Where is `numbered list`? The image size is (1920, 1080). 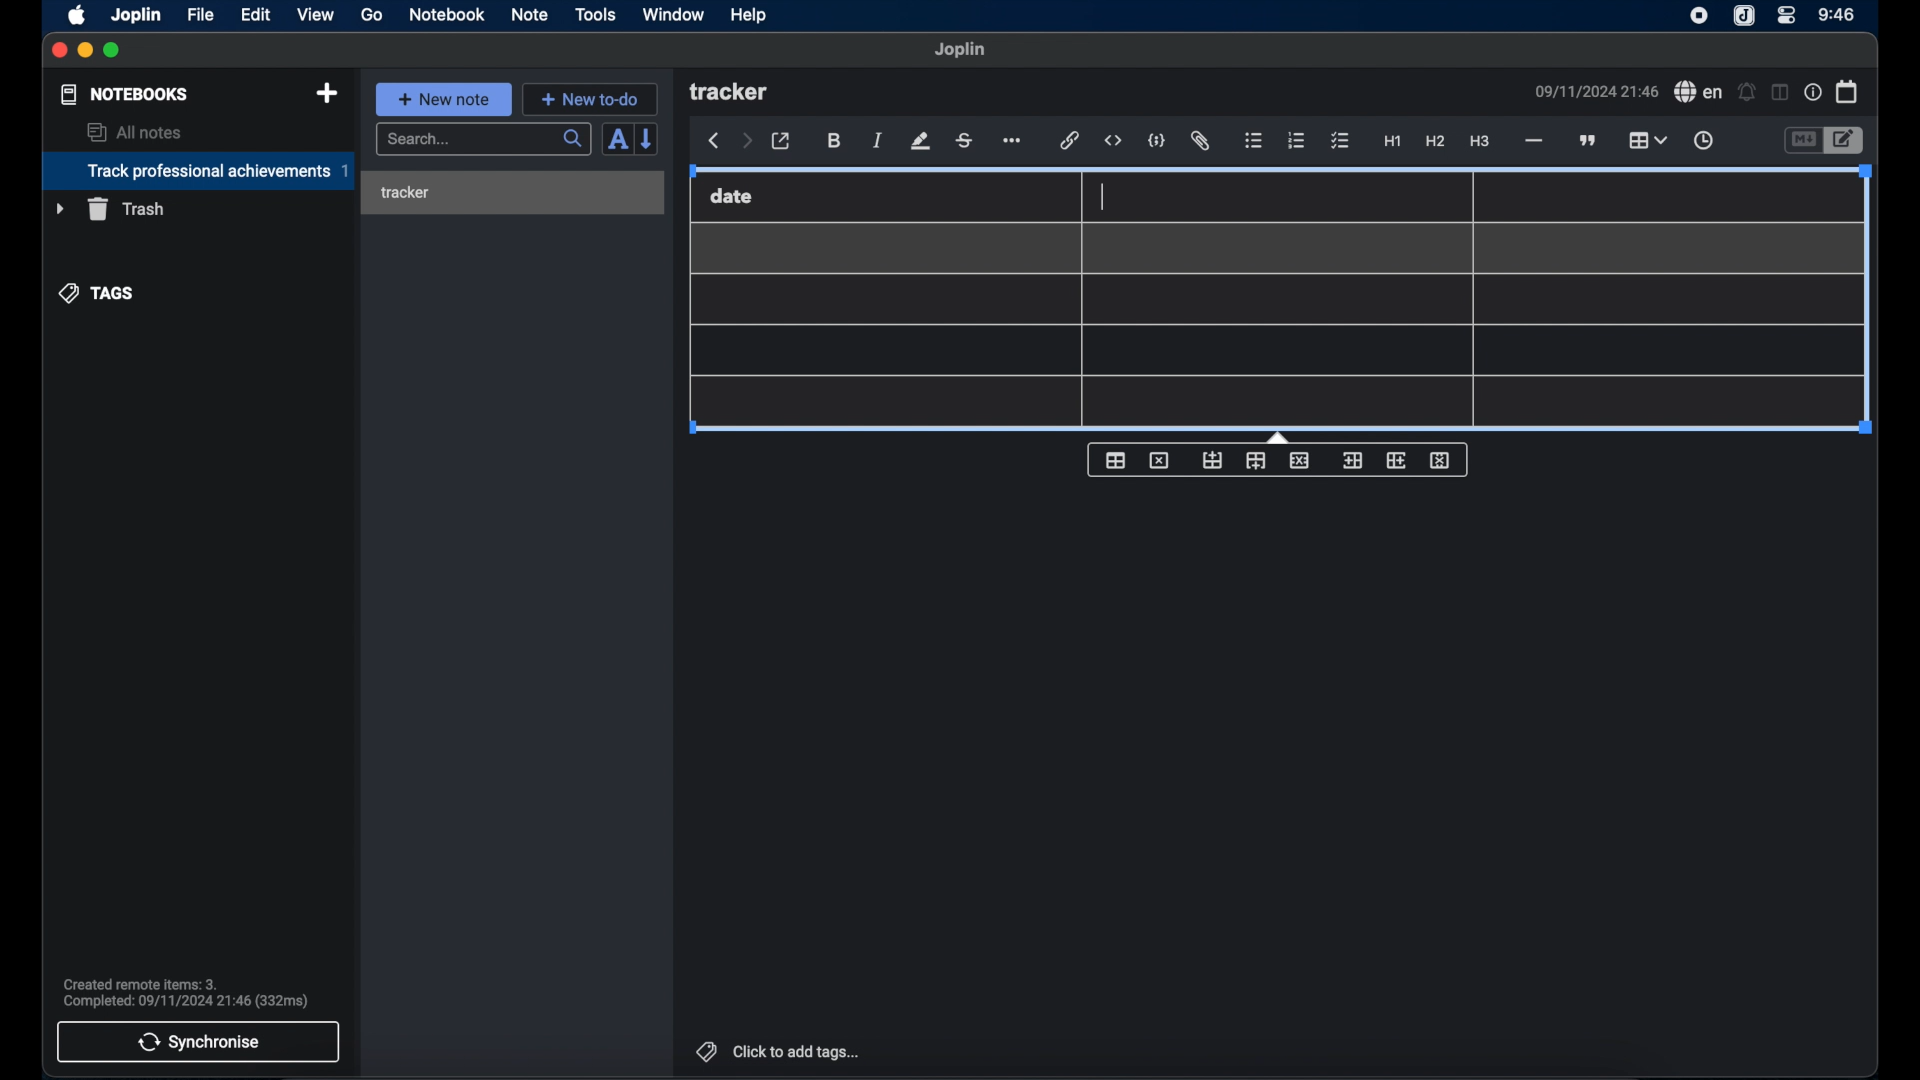 numbered list is located at coordinates (1297, 140).